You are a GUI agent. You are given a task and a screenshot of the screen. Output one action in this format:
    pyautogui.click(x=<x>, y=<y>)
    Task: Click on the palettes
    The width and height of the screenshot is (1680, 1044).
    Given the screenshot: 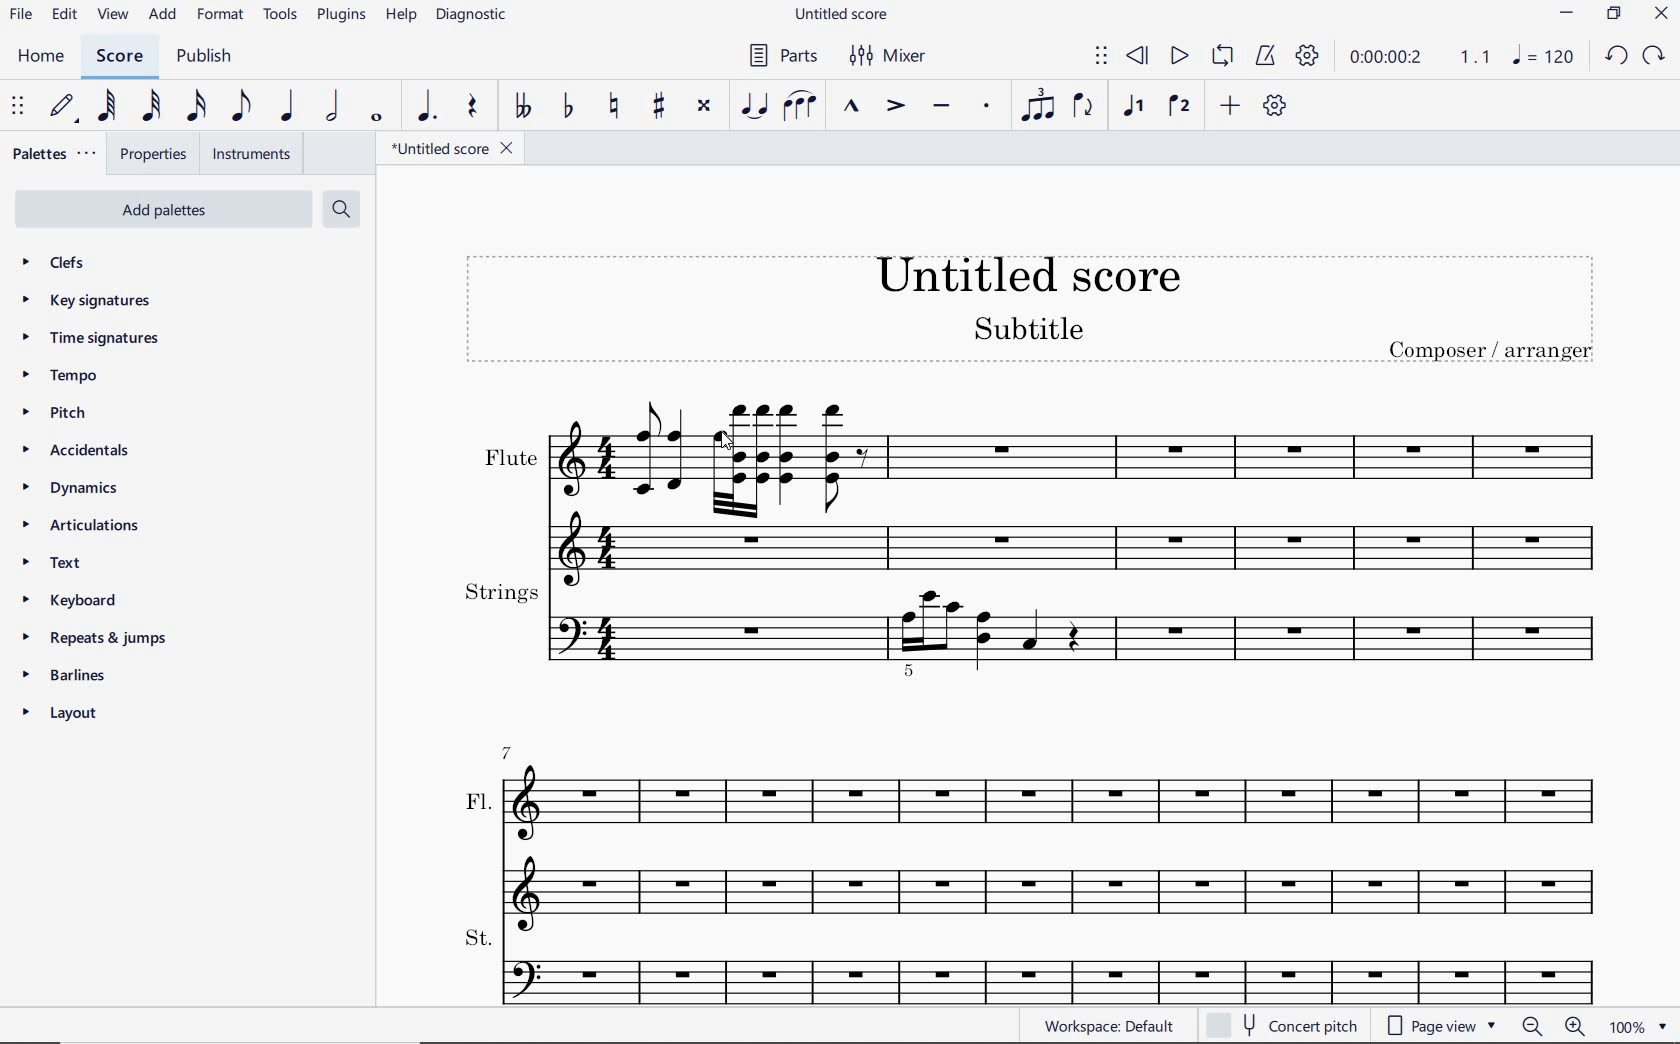 What is the action you would take?
    pyautogui.click(x=53, y=154)
    